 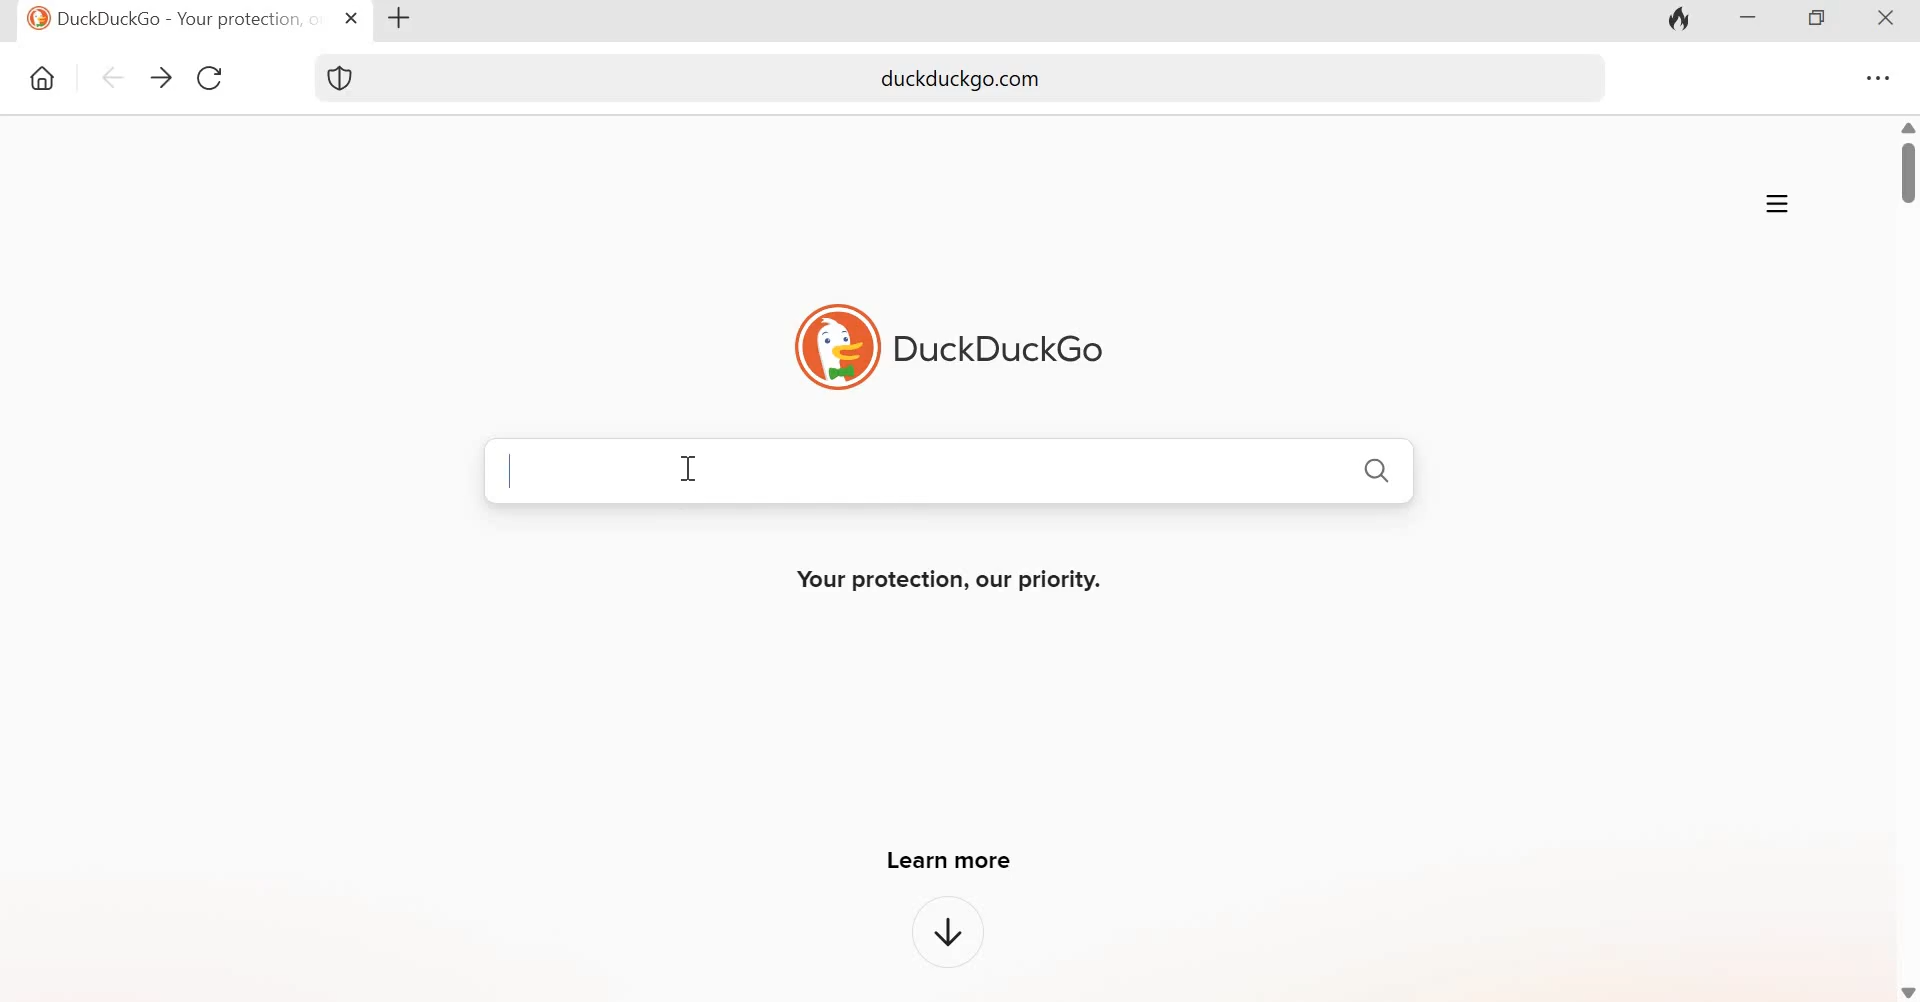 What do you see at coordinates (39, 78) in the screenshot?
I see `Home` at bounding box center [39, 78].